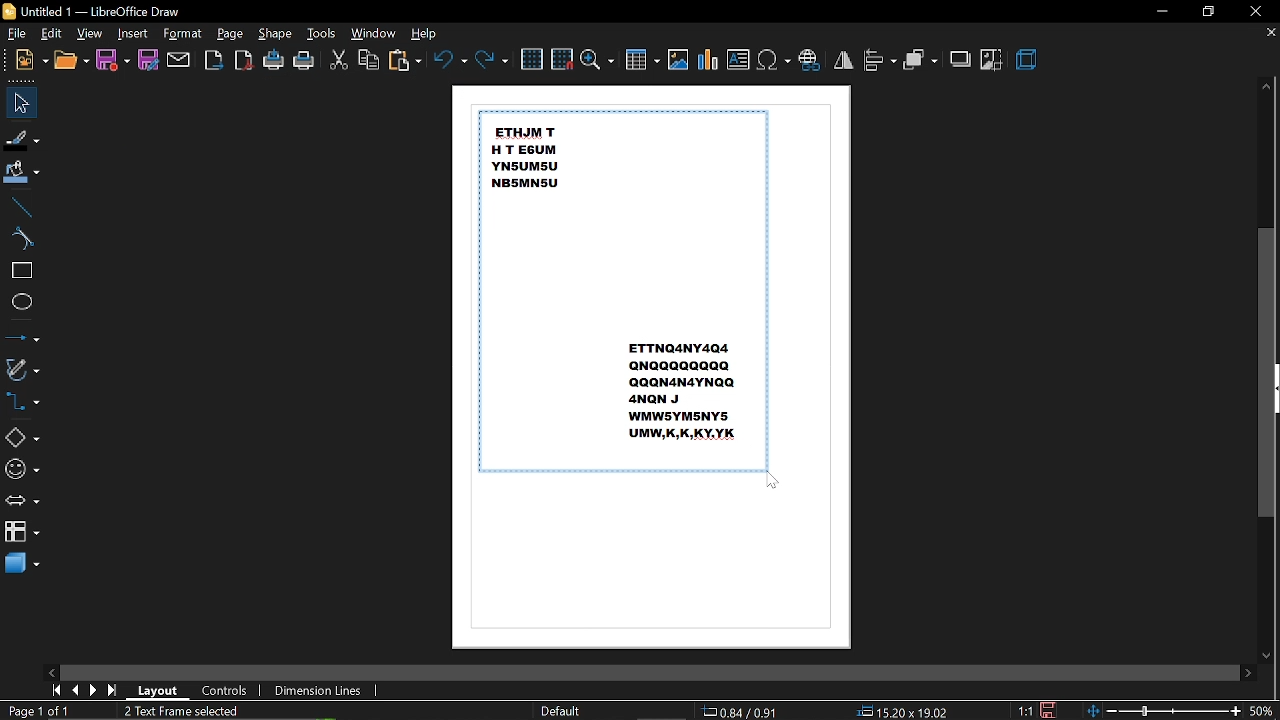 The width and height of the screenshot is (1280, 720). I want to click on close tab, so click(1270, 33).